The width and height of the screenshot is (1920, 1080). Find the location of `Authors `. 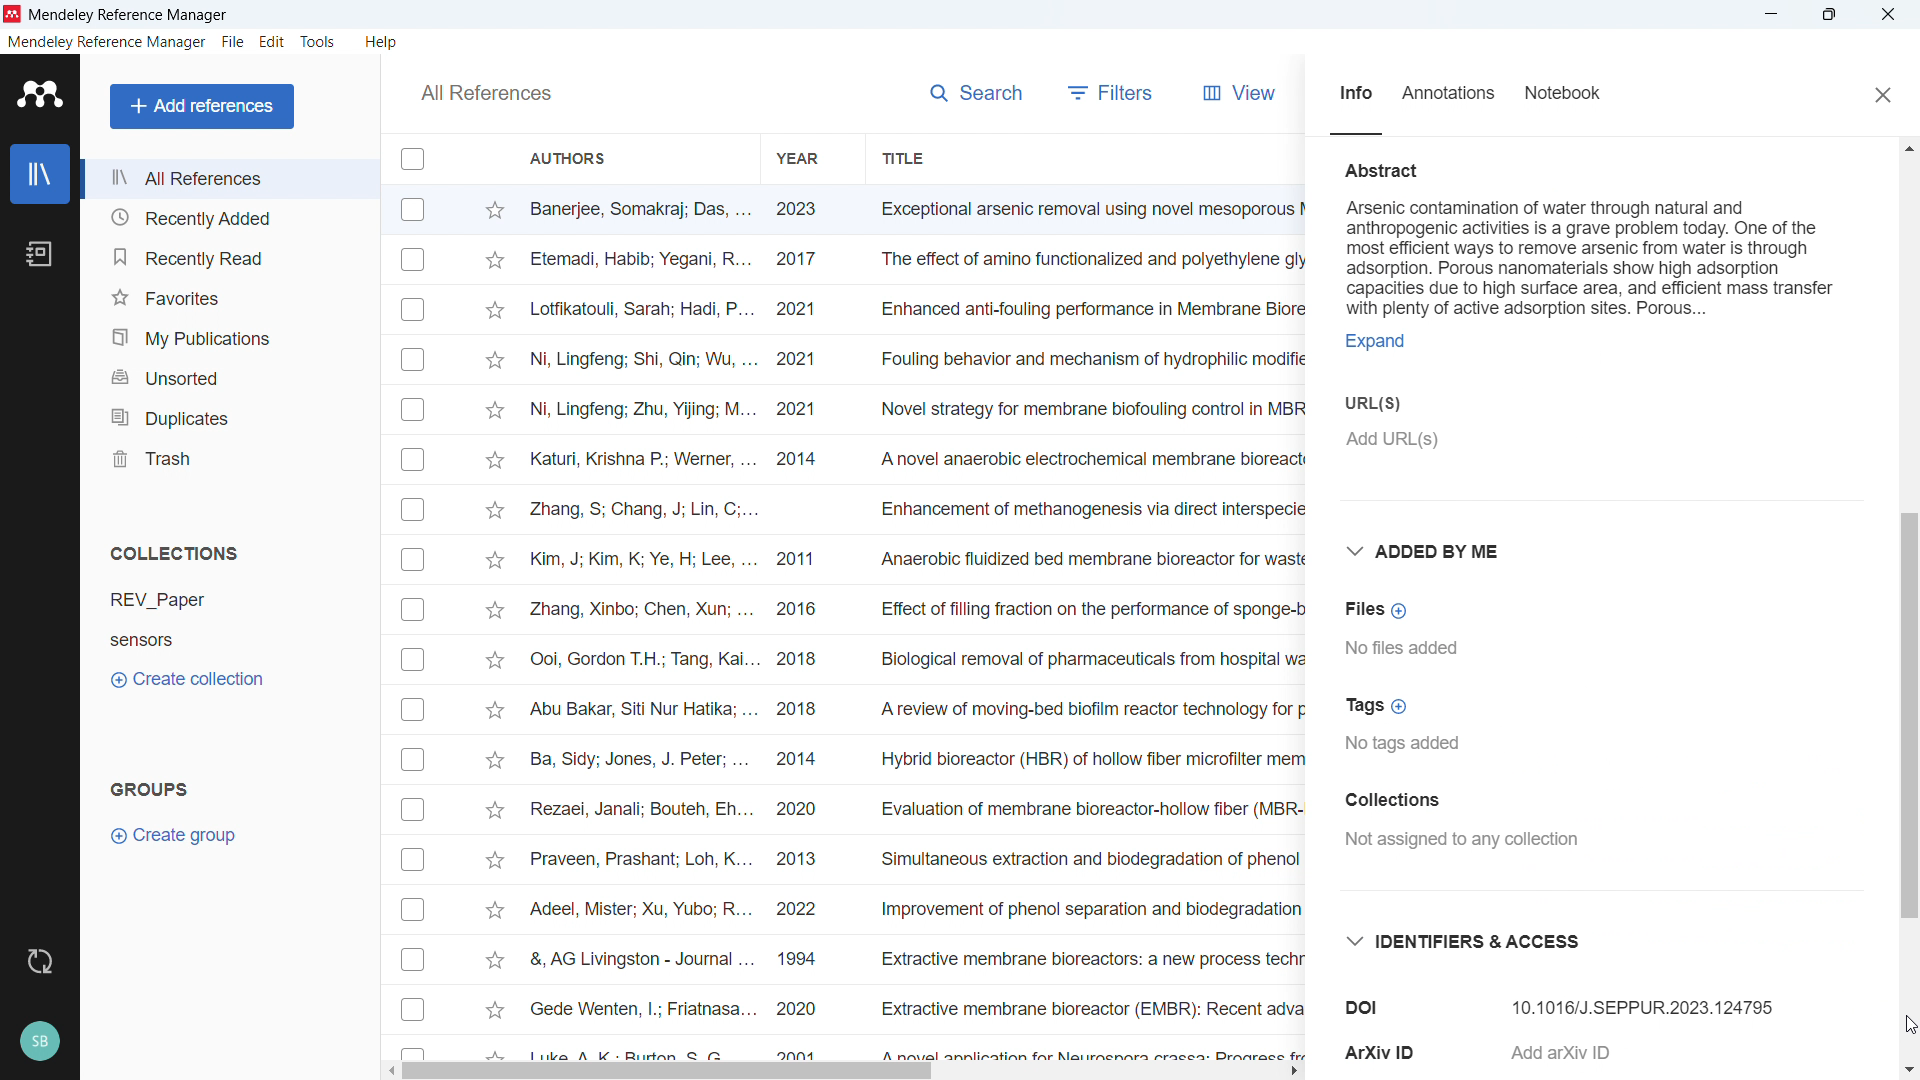

Authors  is located at coordinates (627, 157).